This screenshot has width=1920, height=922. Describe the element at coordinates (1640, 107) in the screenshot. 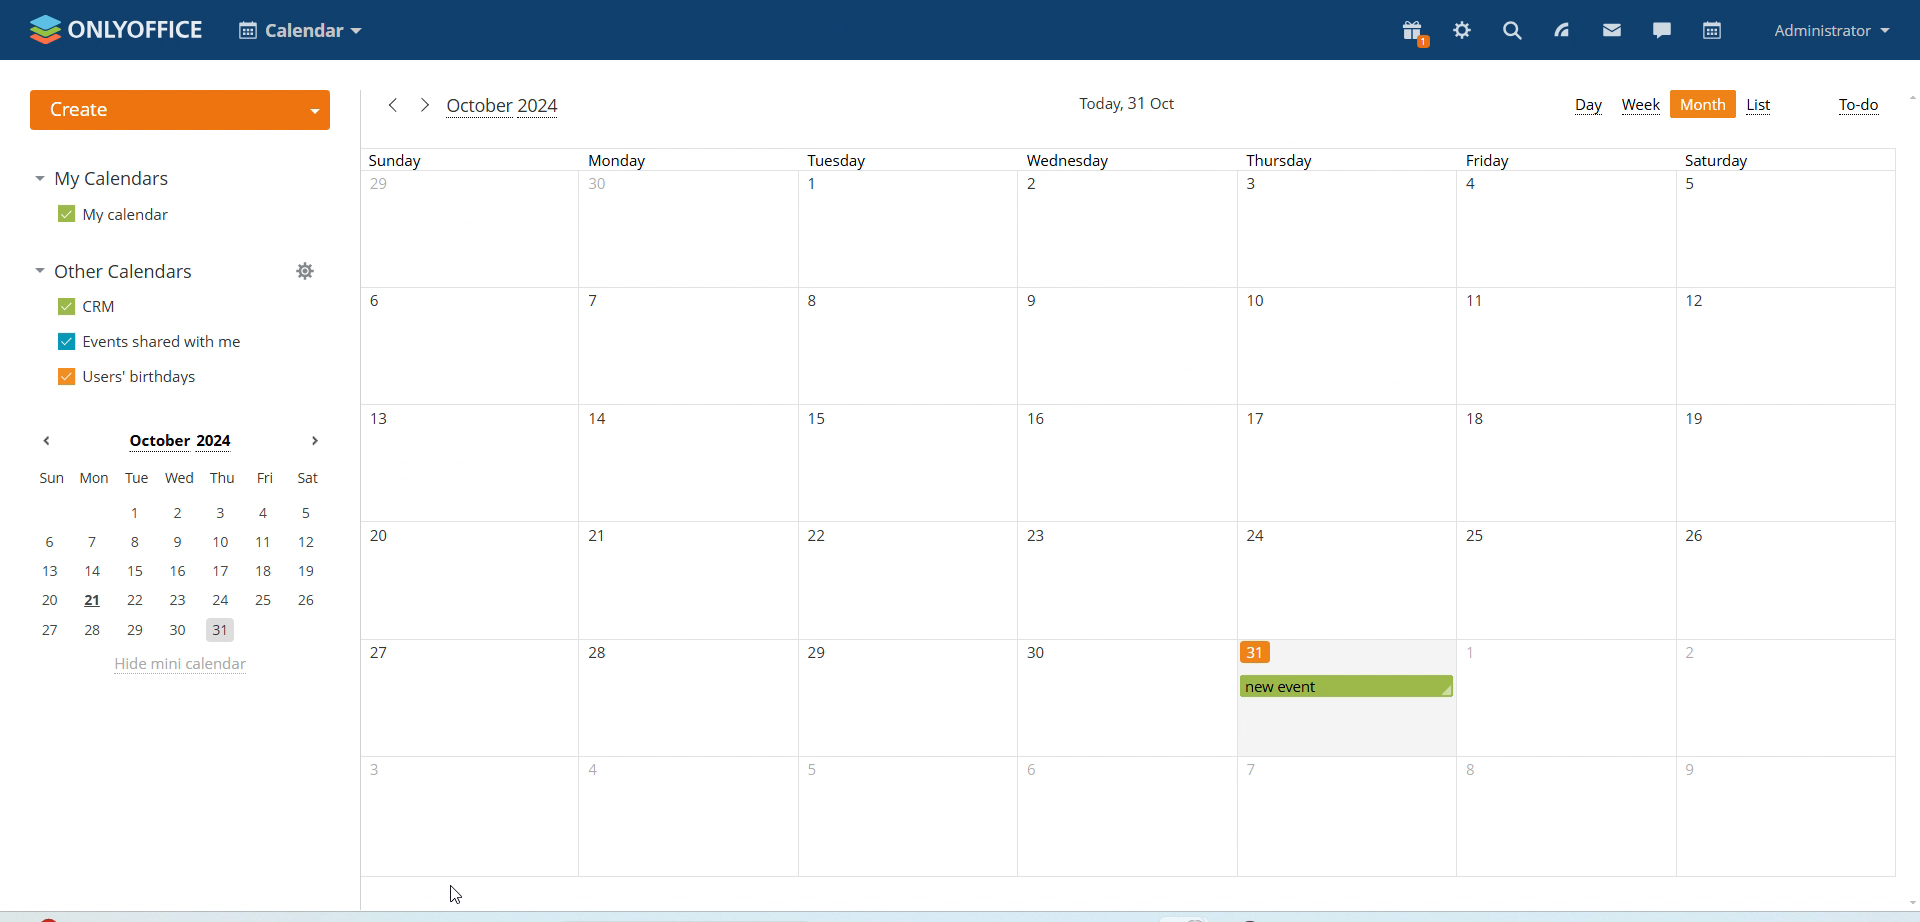

I see `week view` at that location.